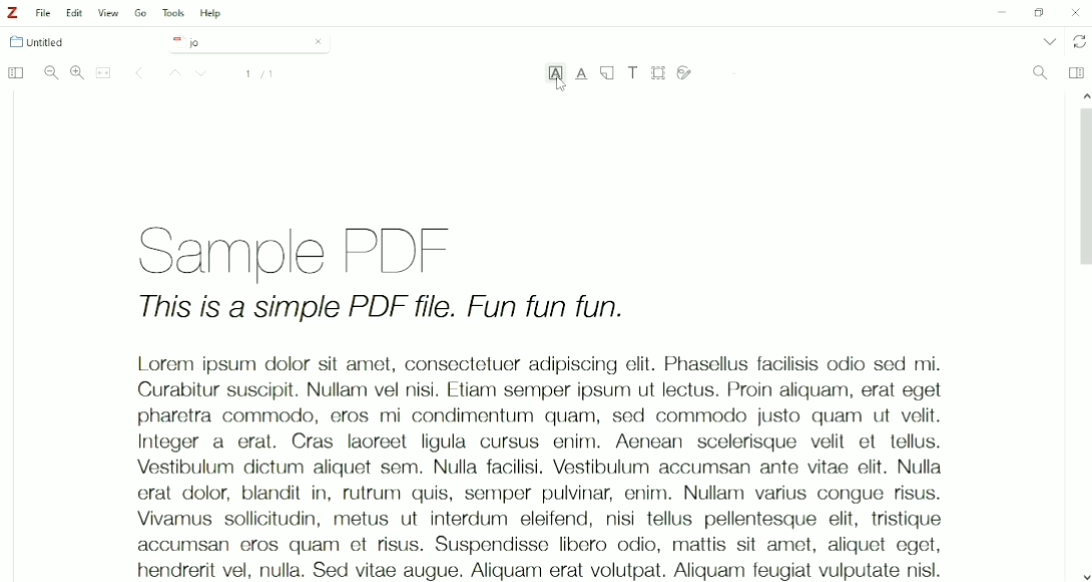 Image resolution: width=1092 pixels, height=582 pixels. What do you see at coordinates (1082, 94) in the screenshot?
I see `up` at bounding box center [1082, 94].